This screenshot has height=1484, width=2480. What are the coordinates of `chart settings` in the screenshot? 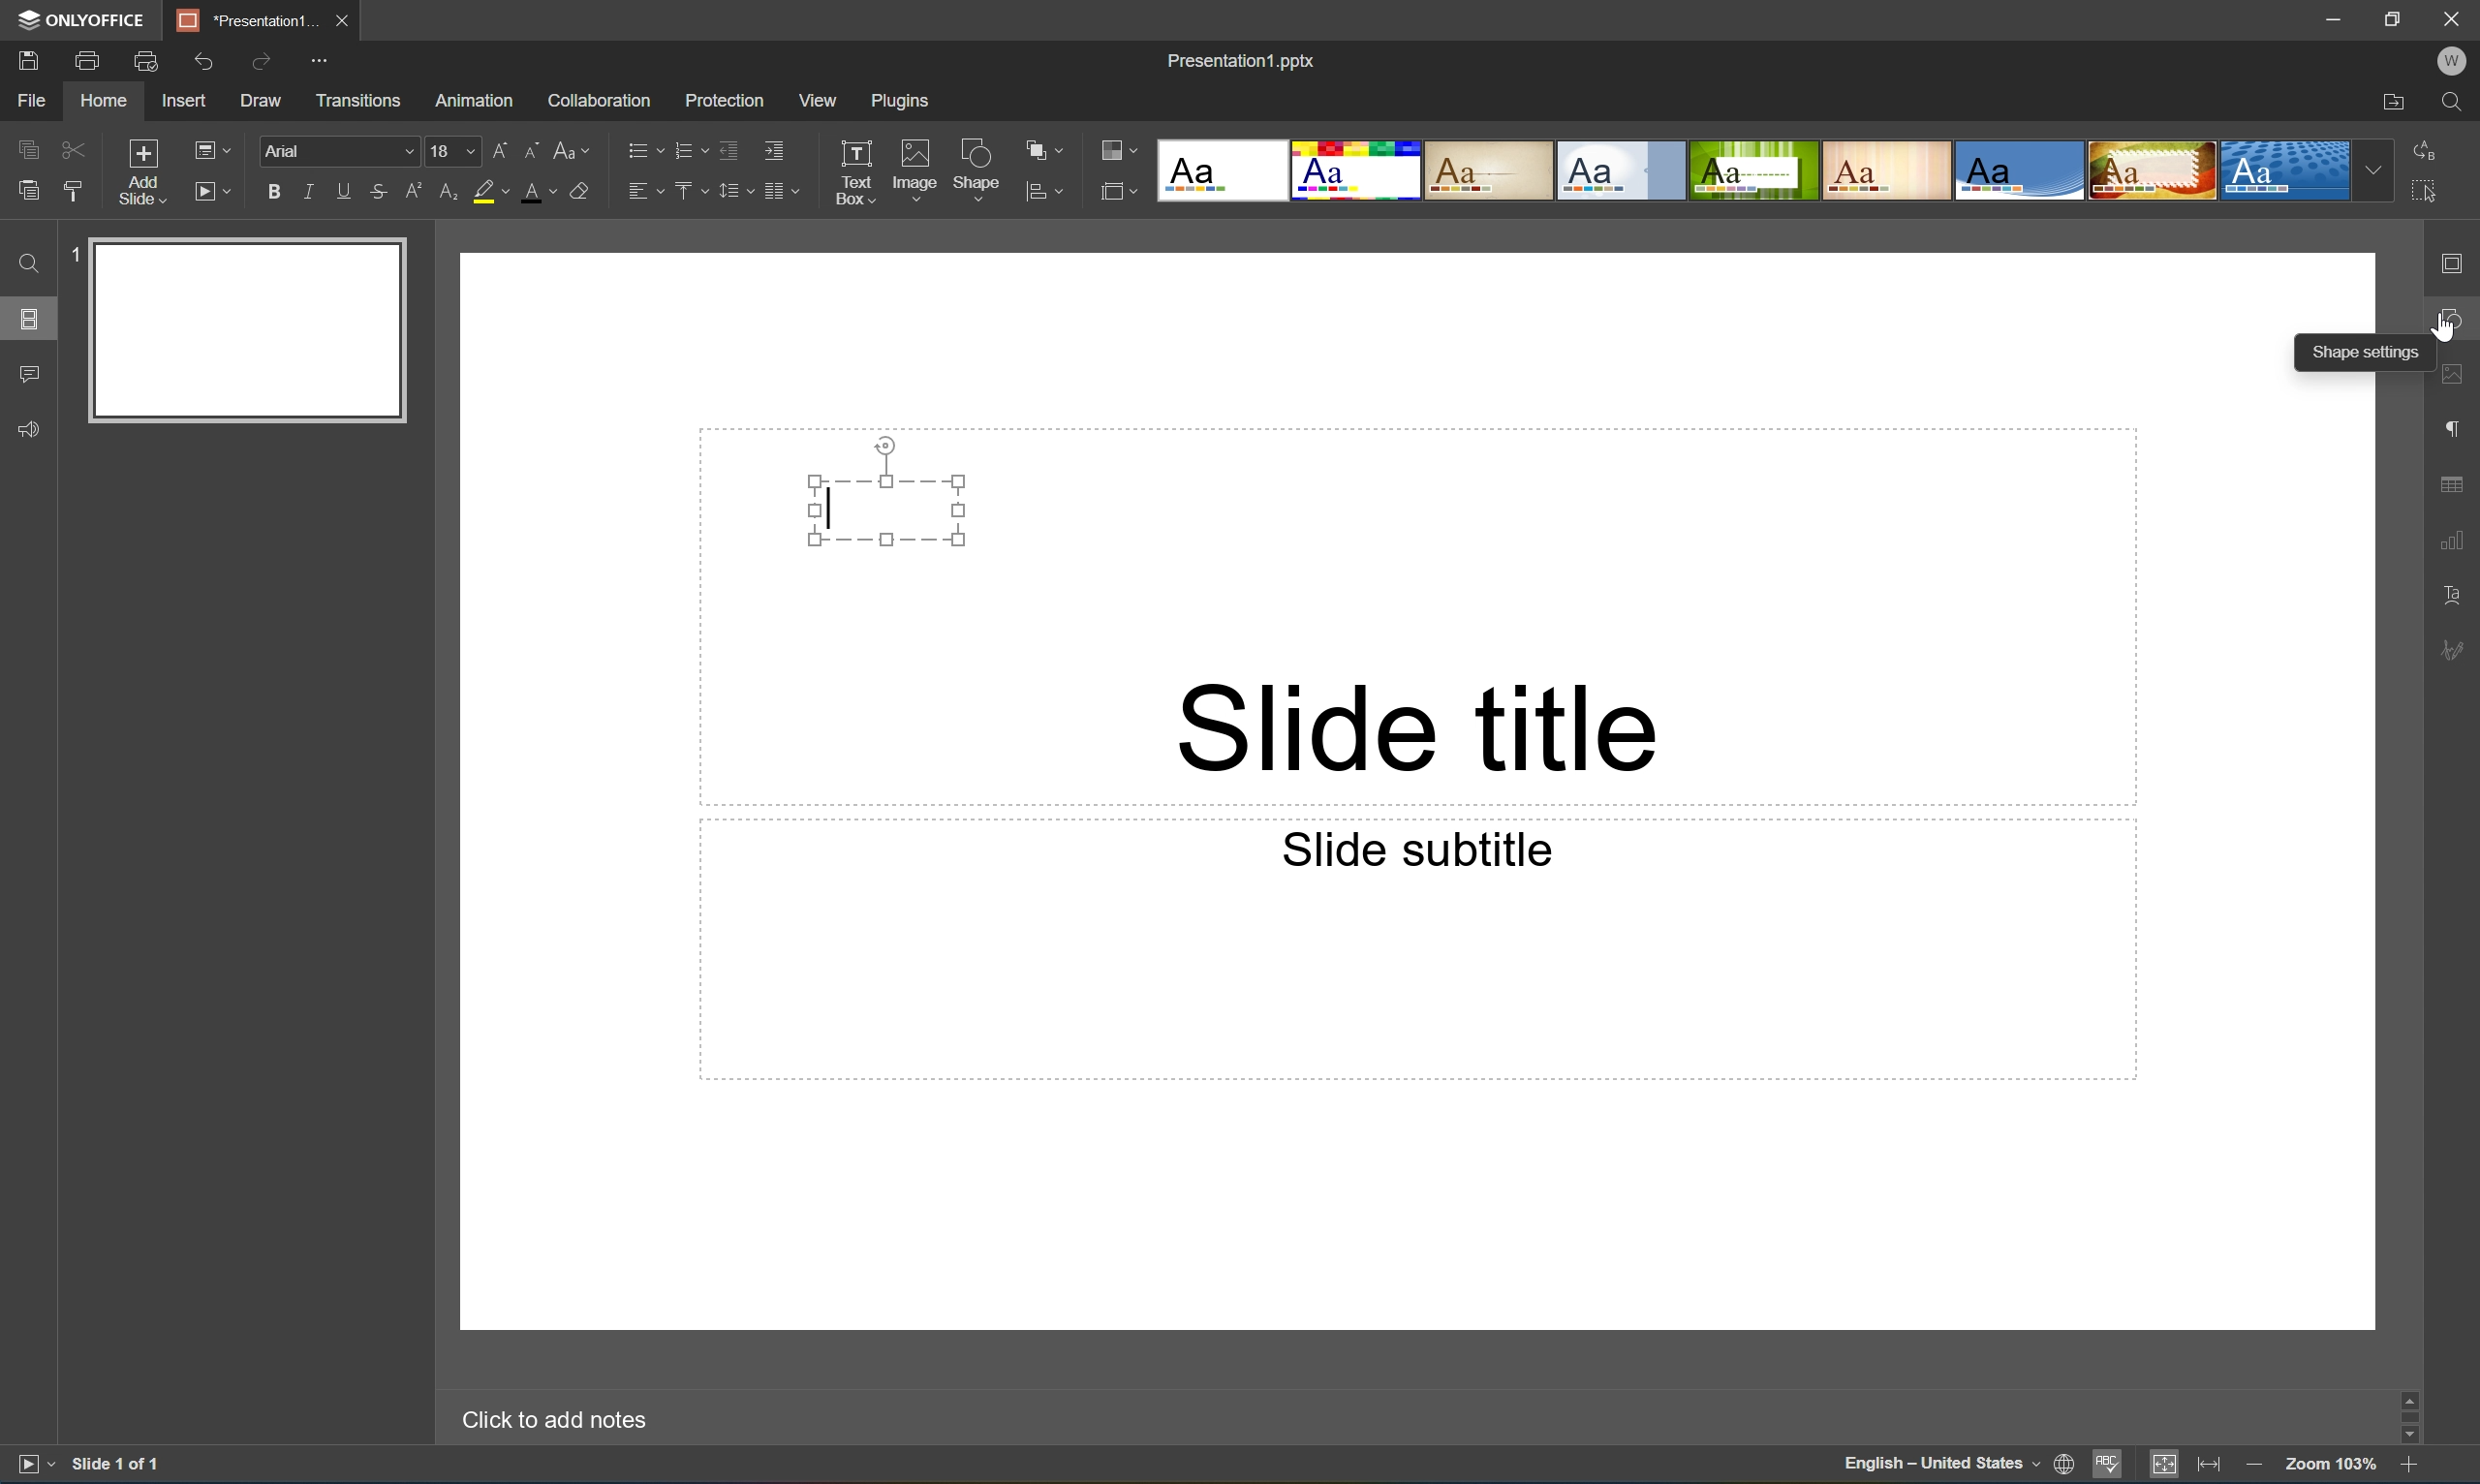 It's located at (2452, 541).